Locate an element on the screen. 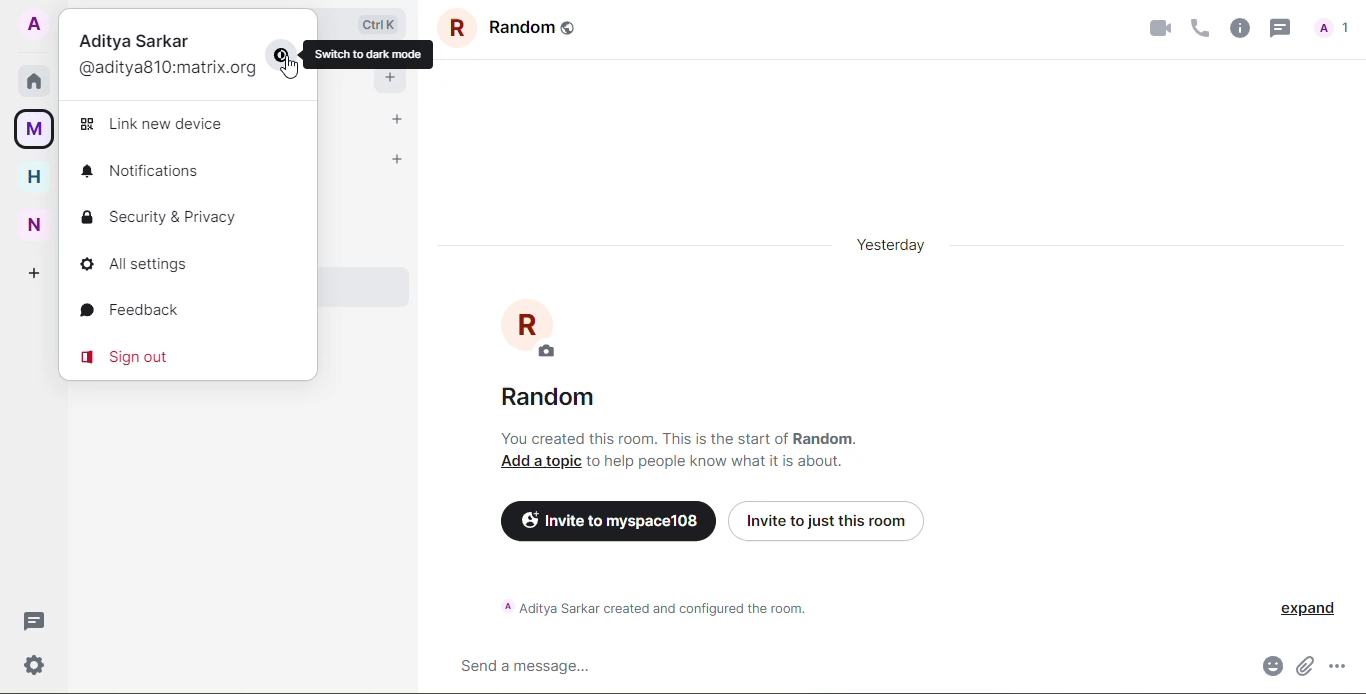 Image resolution: width=1366 pixels, height=694 pixels. all settings is located at coordinates (143, 264).